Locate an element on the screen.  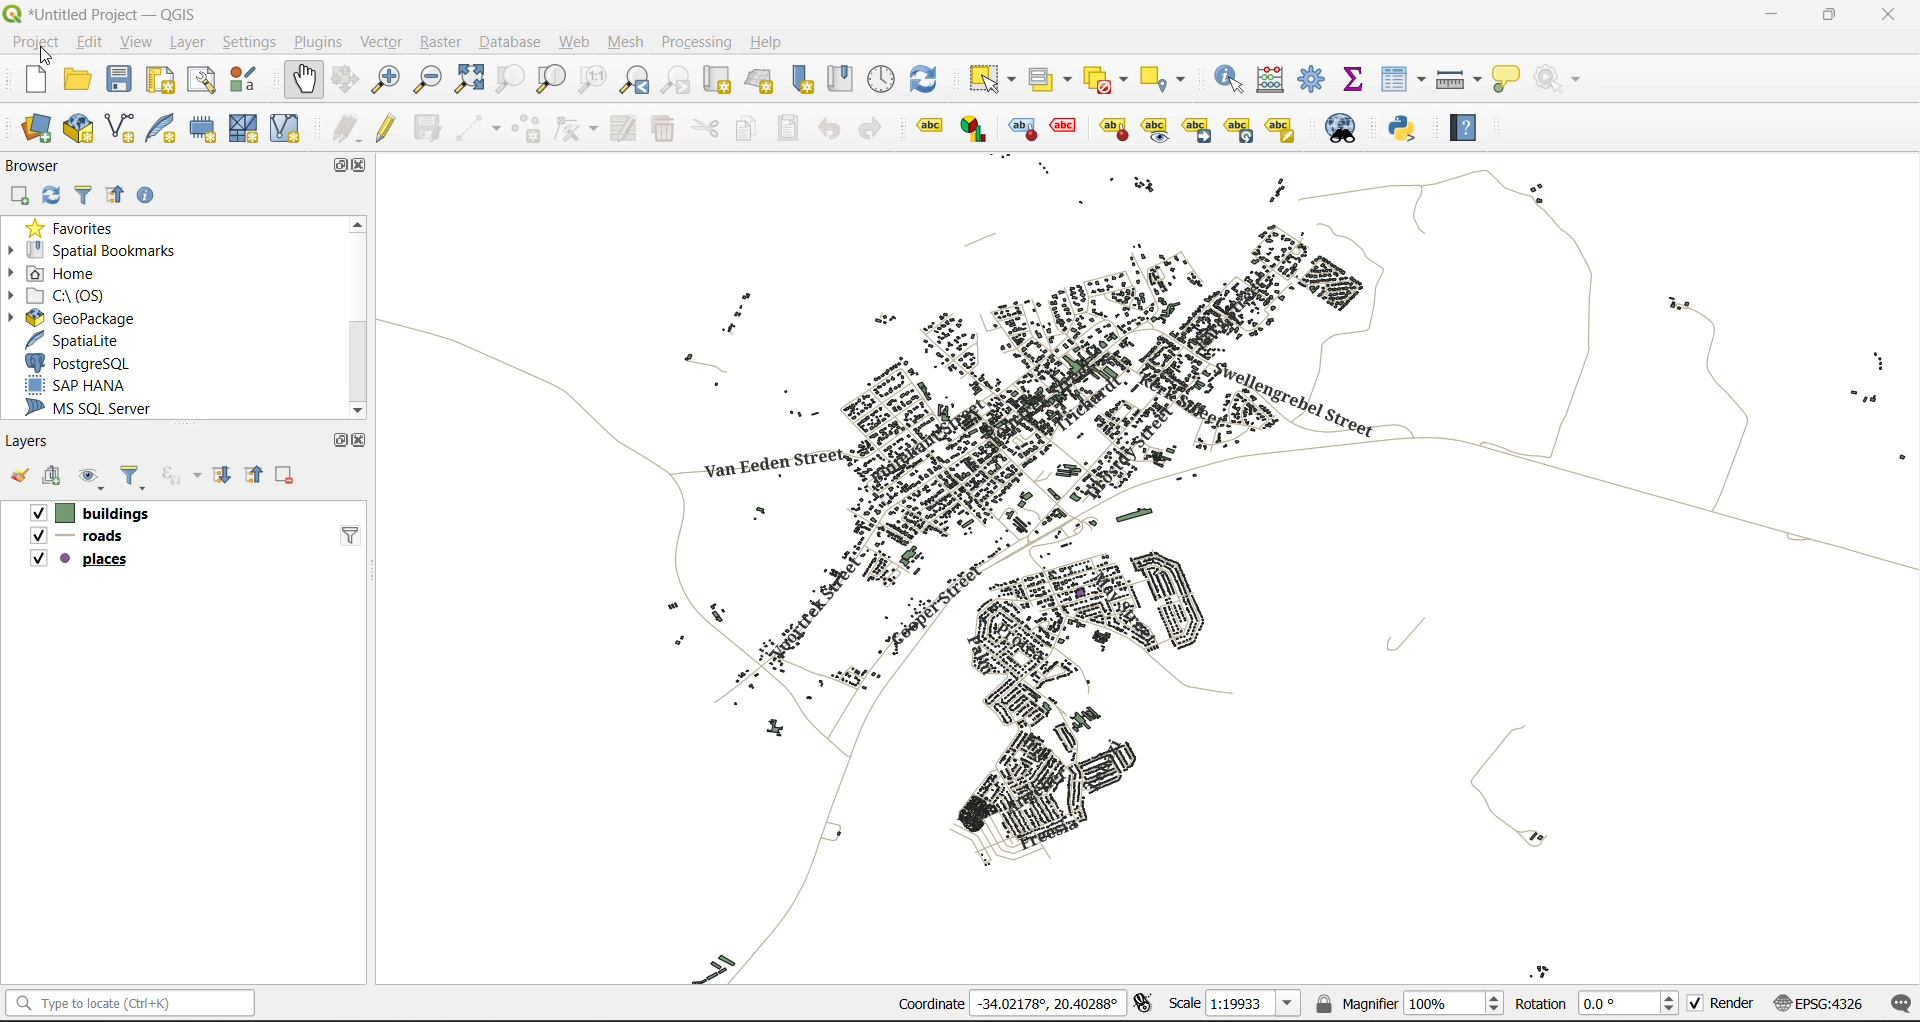
open data source manager is located at coordinates (40, 130).